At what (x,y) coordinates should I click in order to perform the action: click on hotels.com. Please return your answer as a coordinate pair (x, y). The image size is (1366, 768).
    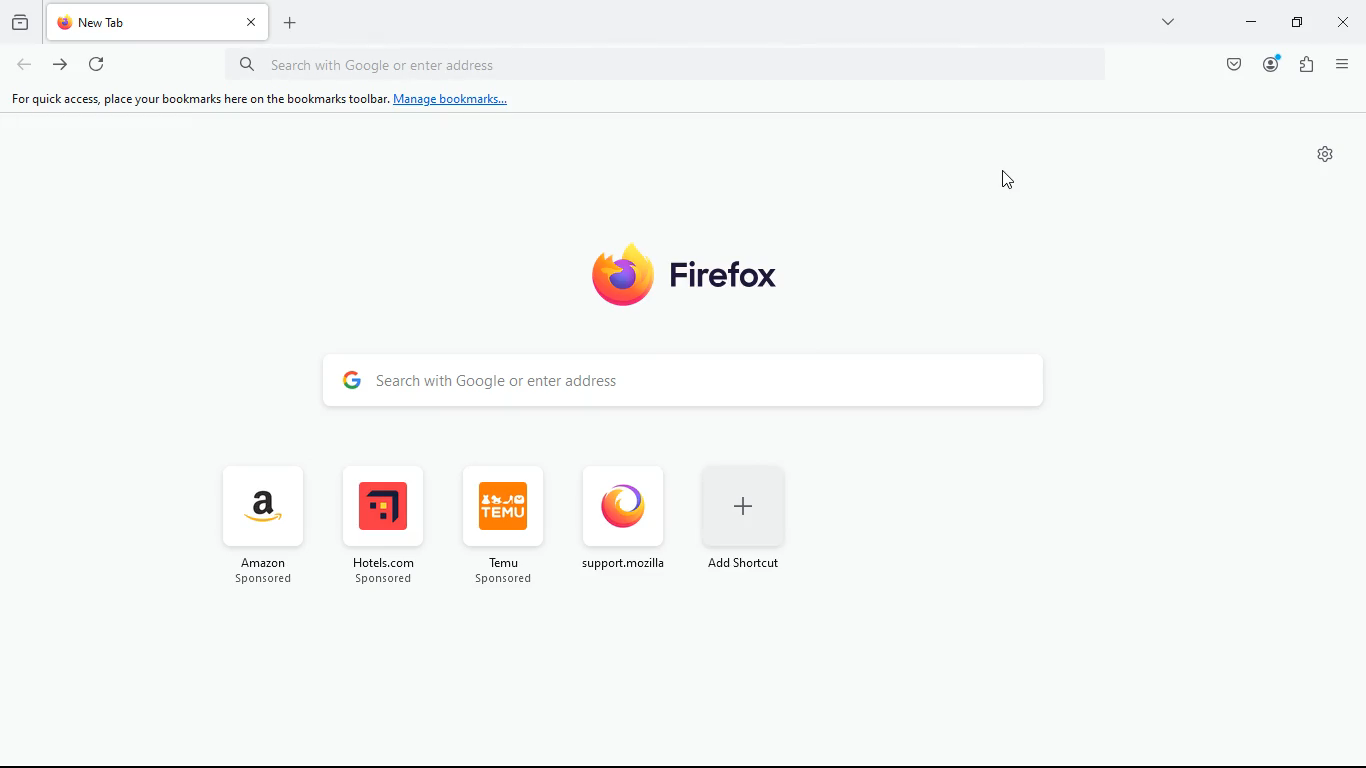
    Looking at the image, I should click on (379, 528).